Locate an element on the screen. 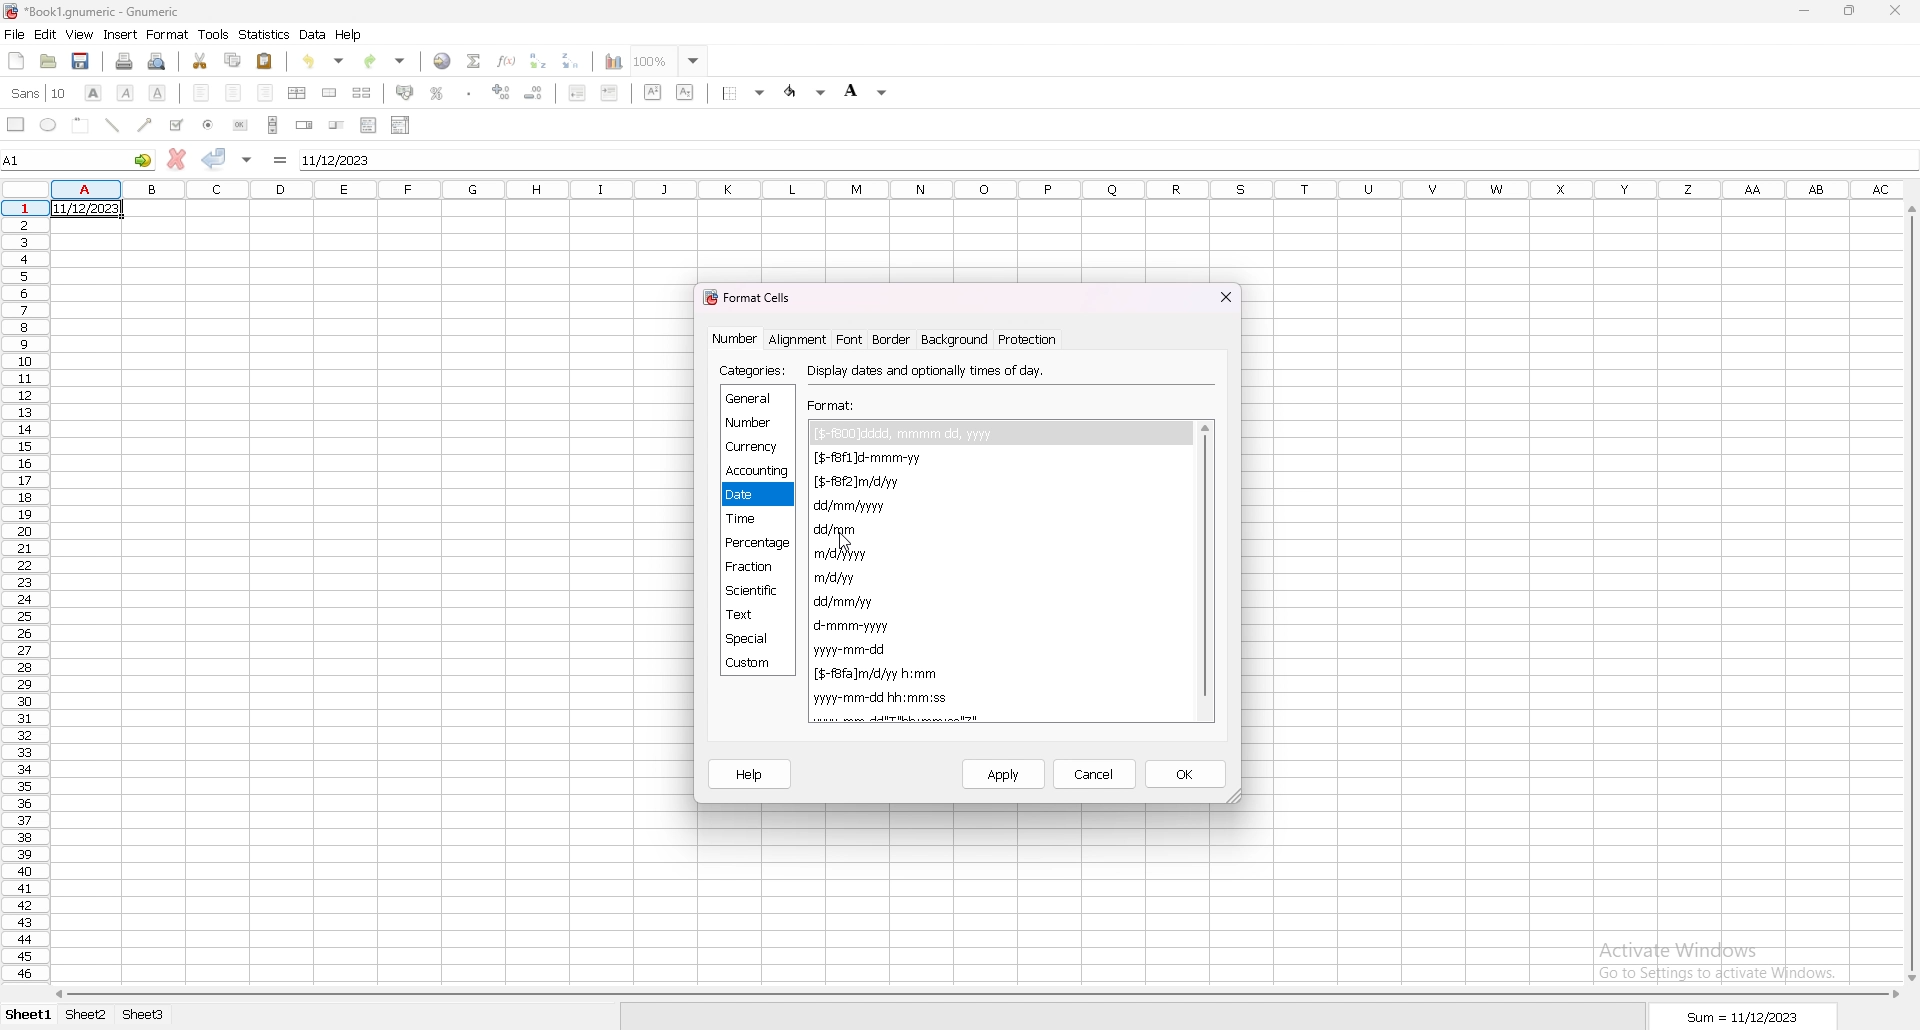 This screenshot has width=1920, height=1030. thousands separator is located at coordinates (470, 92).